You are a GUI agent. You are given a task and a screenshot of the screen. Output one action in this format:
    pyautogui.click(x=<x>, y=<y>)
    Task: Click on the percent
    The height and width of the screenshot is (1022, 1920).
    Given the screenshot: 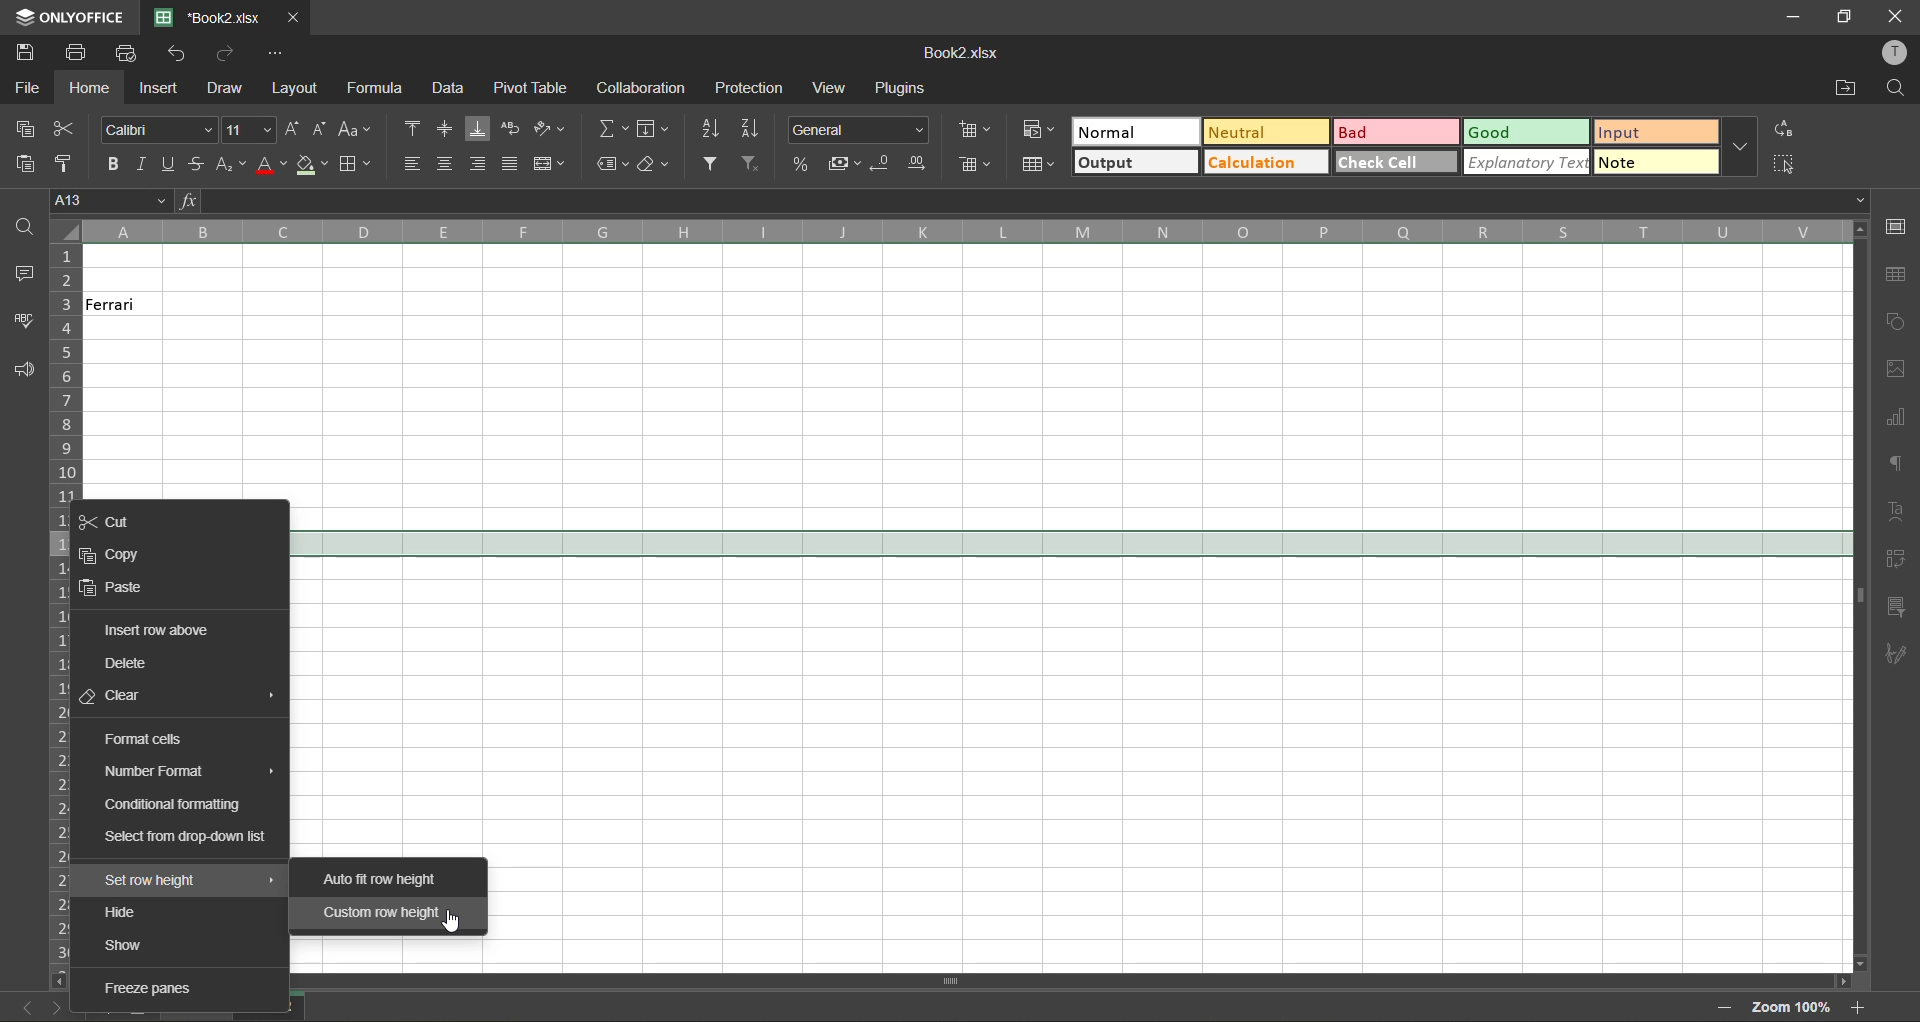 What is the action you would take?
    pyautogui.click(x=803, y=166)
    